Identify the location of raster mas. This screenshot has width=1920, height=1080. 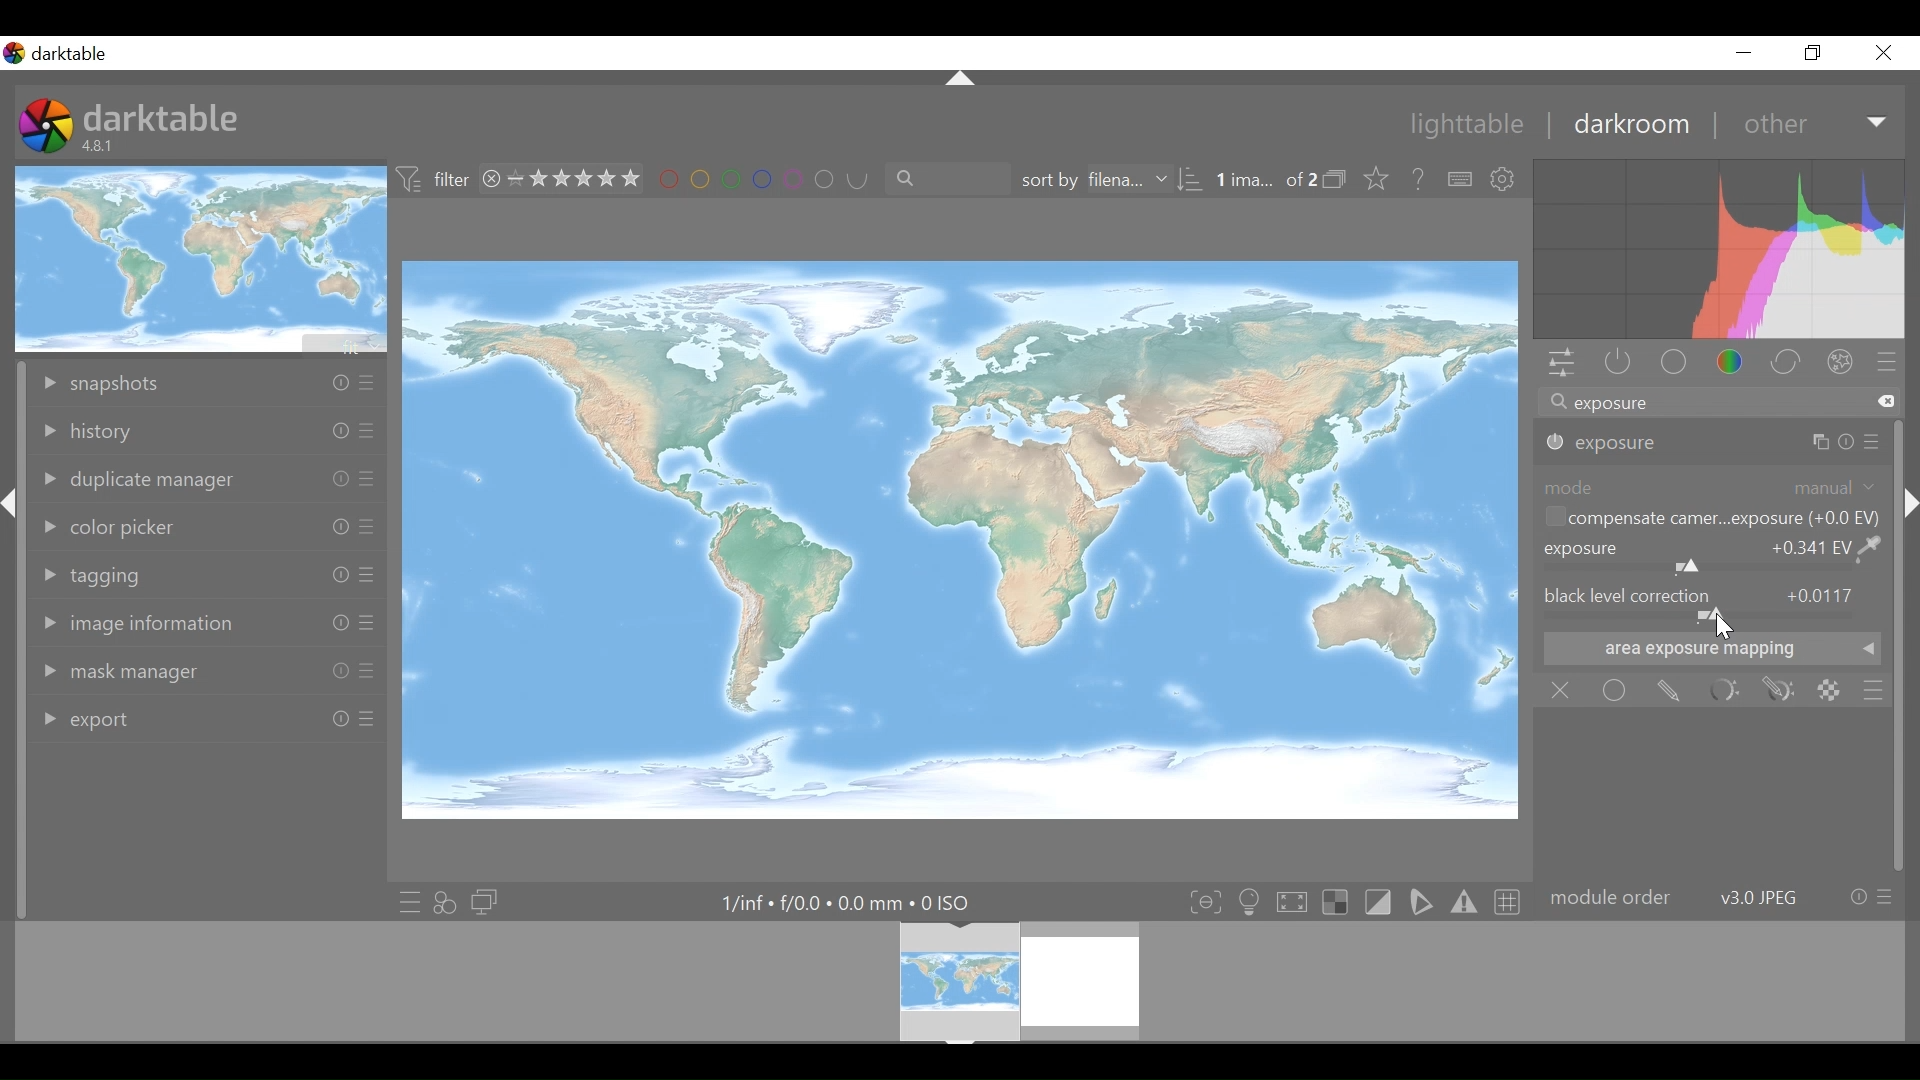
(1832, 691).